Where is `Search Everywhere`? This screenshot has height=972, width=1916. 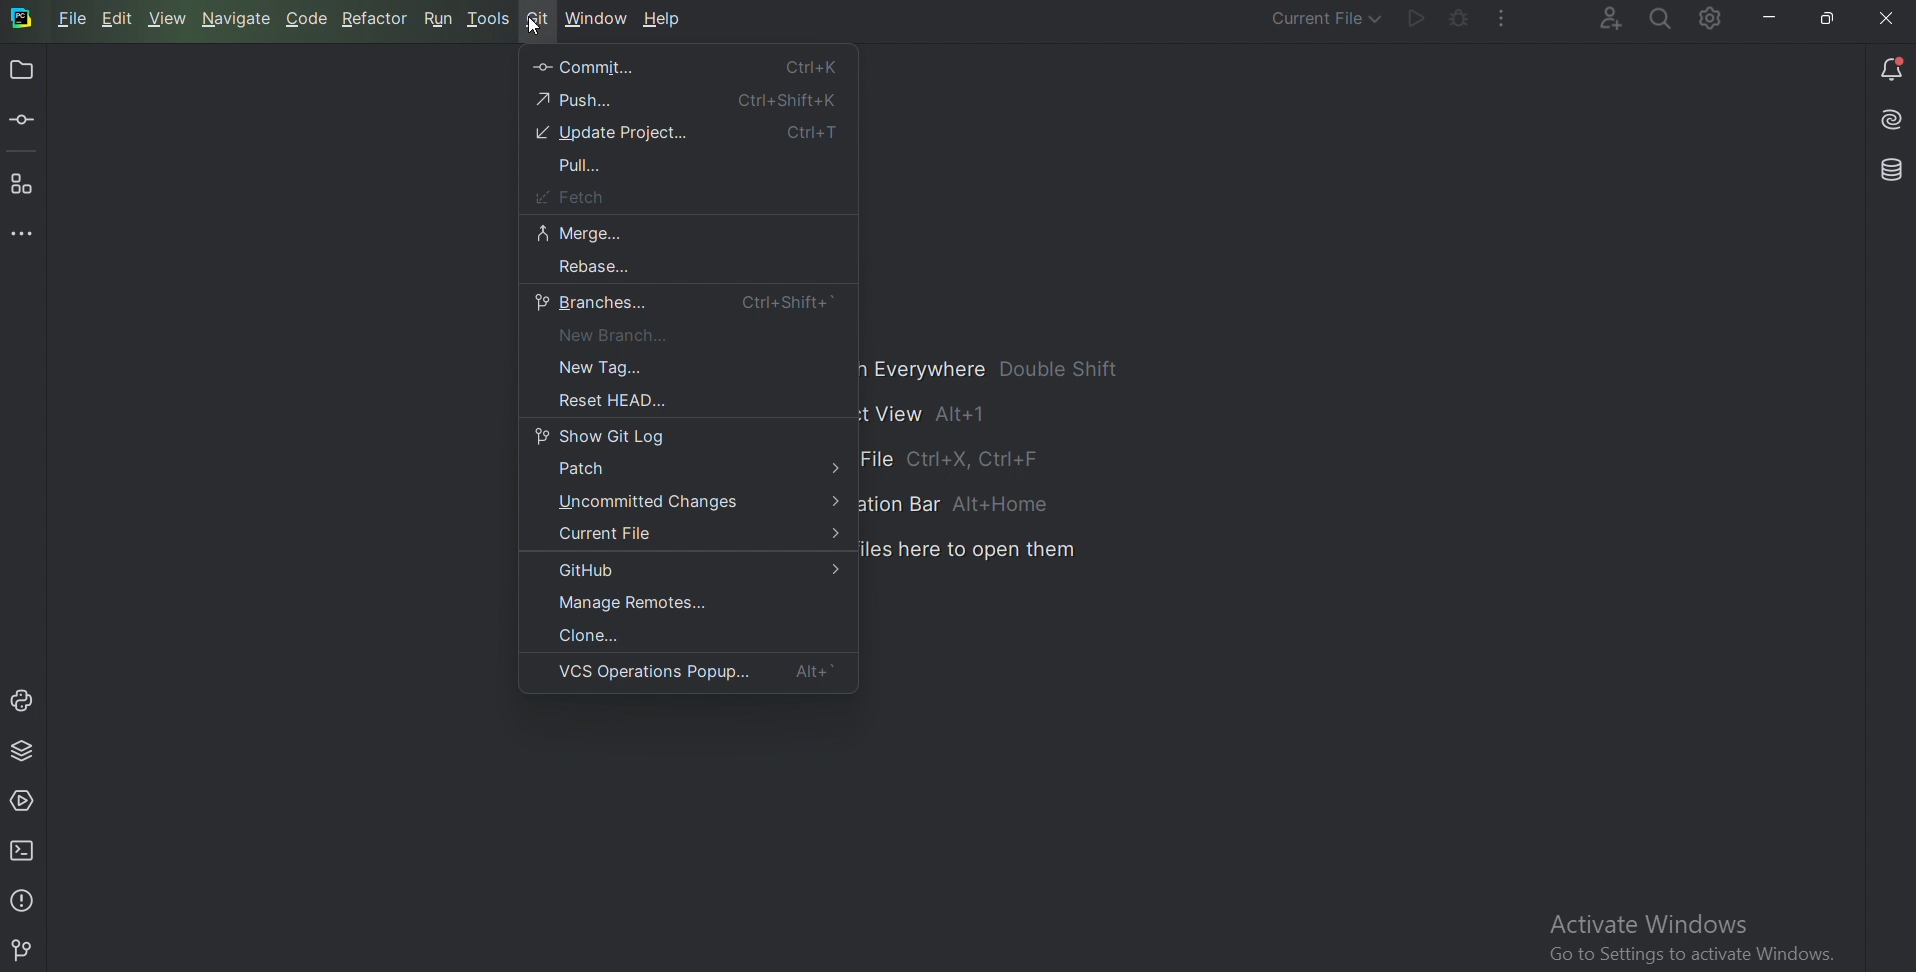
Search Everywhere is located at coordinates (1003, 370).